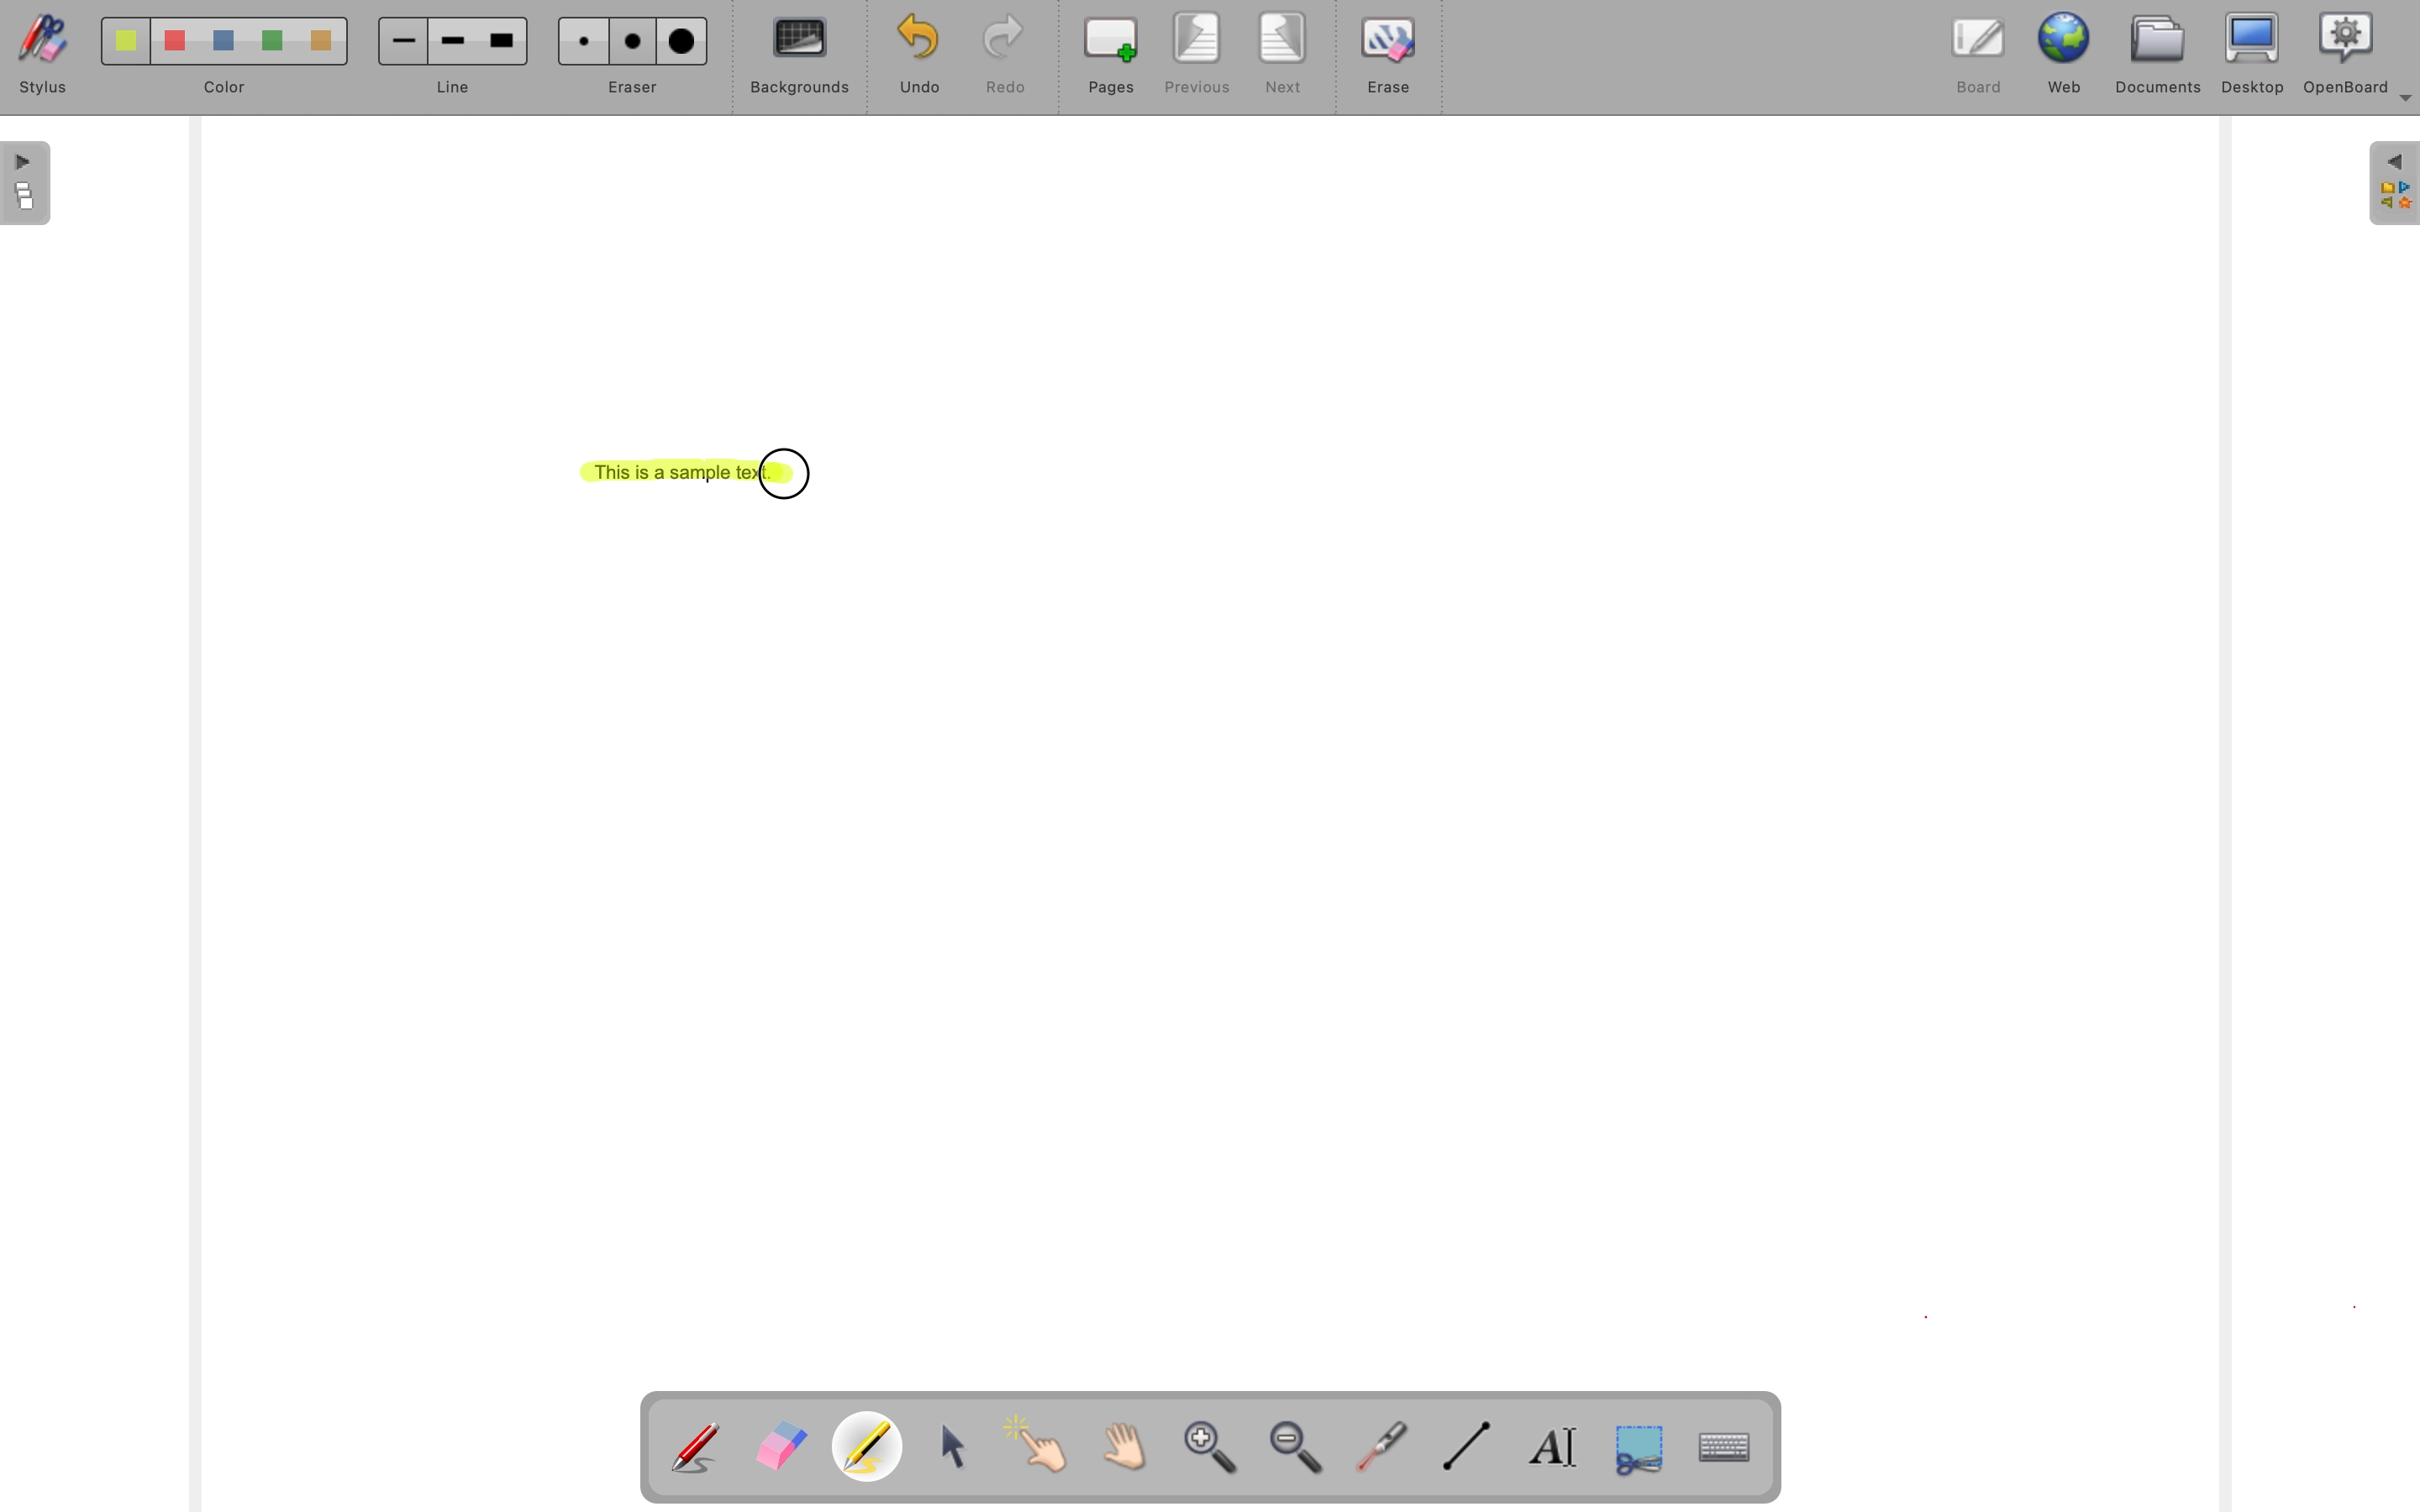 The height and width of the screenshot is (1512, 2420). I want to click on backgrounds, so click(792, 56).